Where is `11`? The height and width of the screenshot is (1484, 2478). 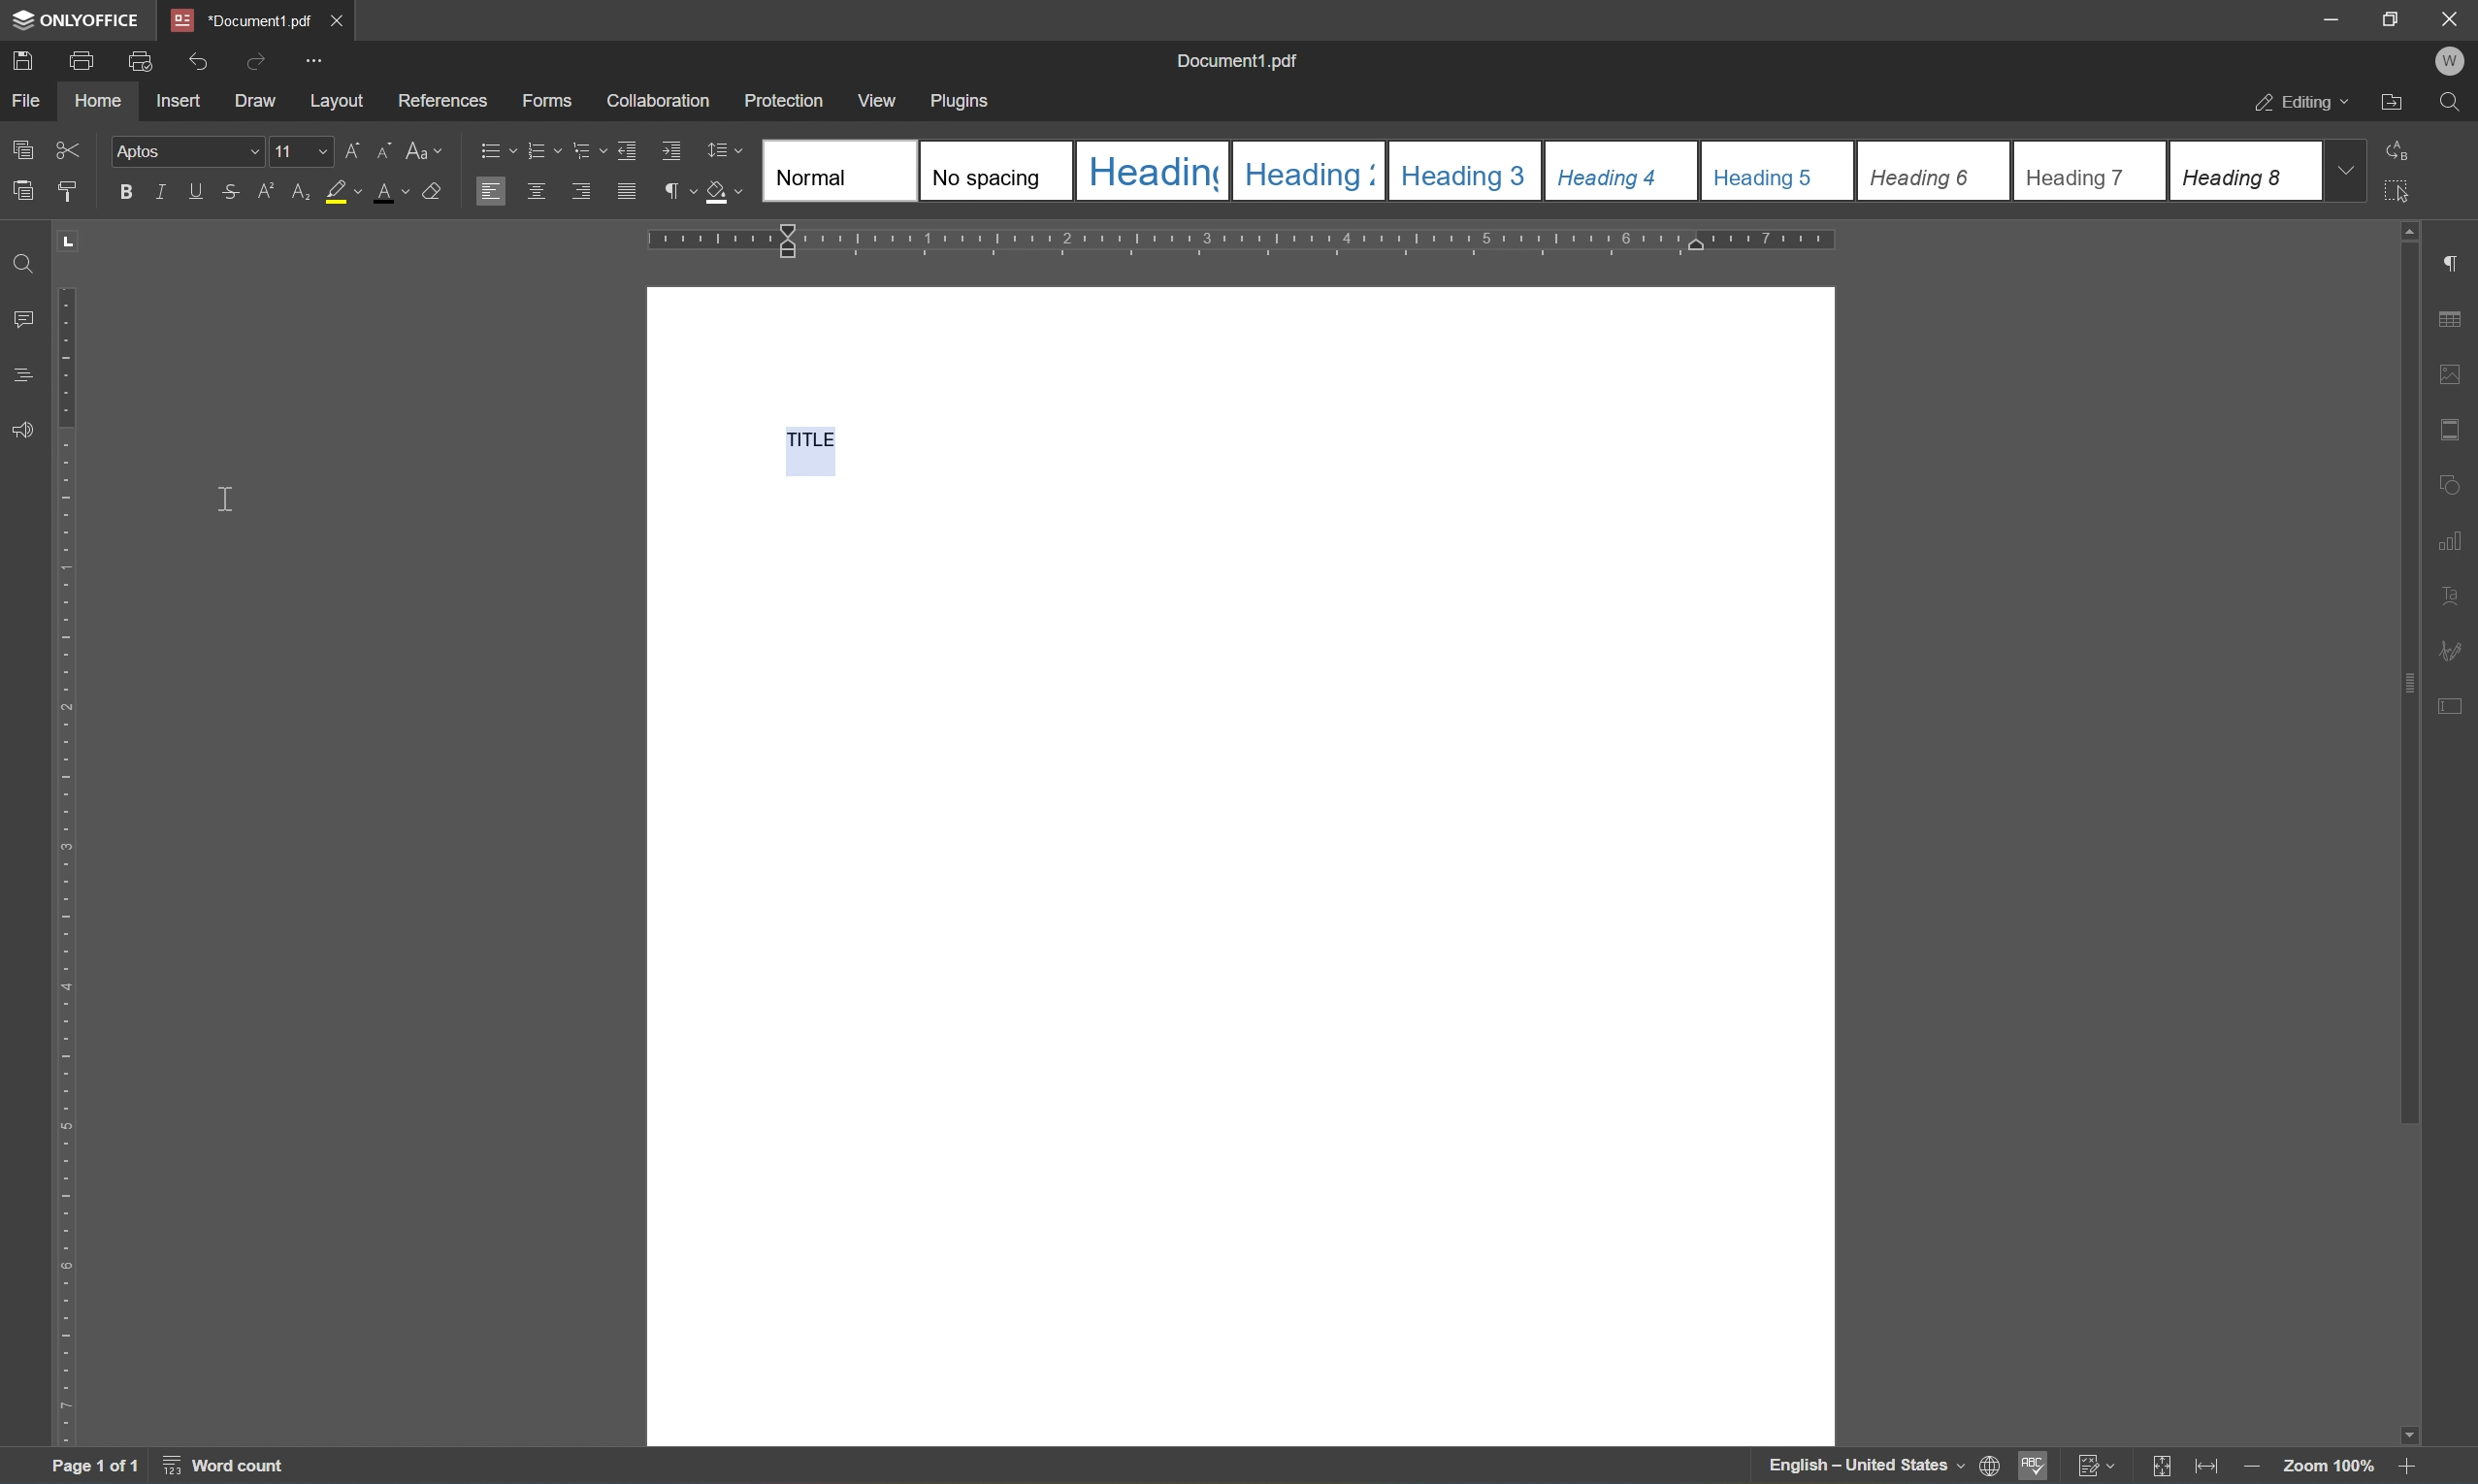 11 is located at coordinates (299, 151).